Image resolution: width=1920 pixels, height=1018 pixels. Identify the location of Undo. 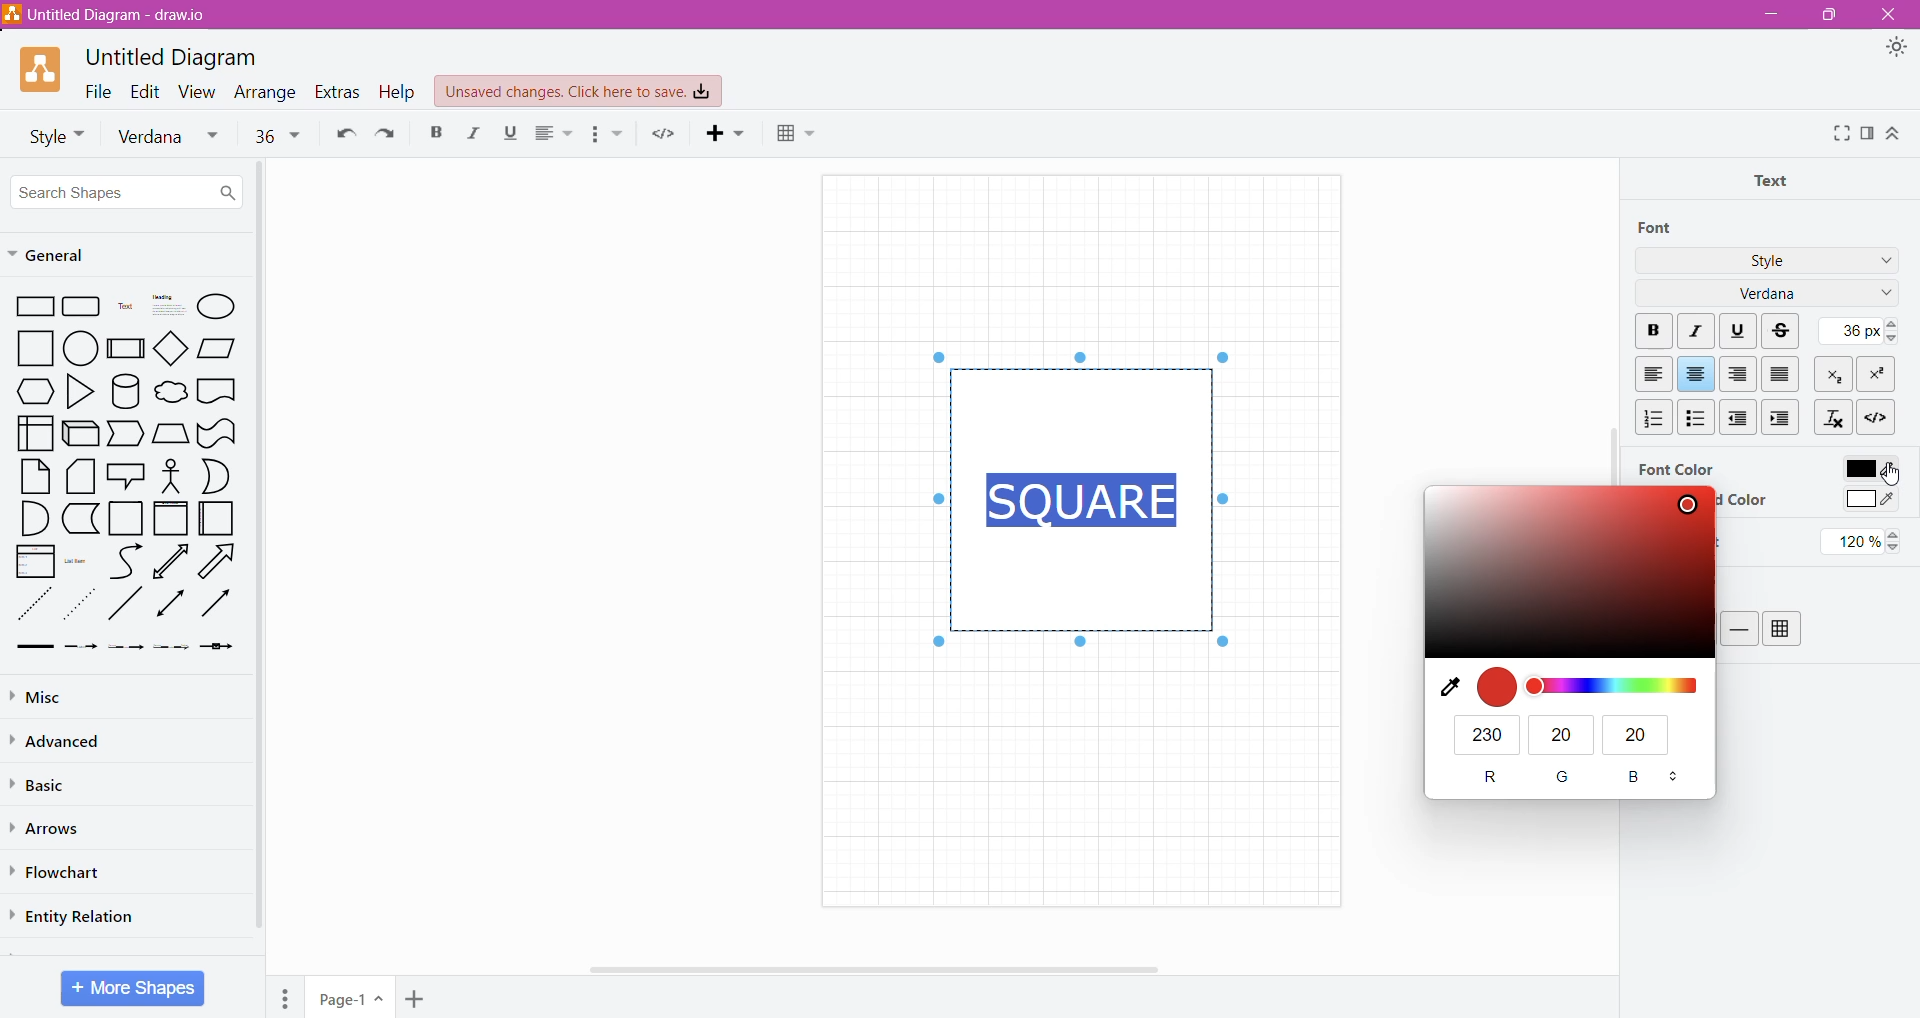
(342, 132).